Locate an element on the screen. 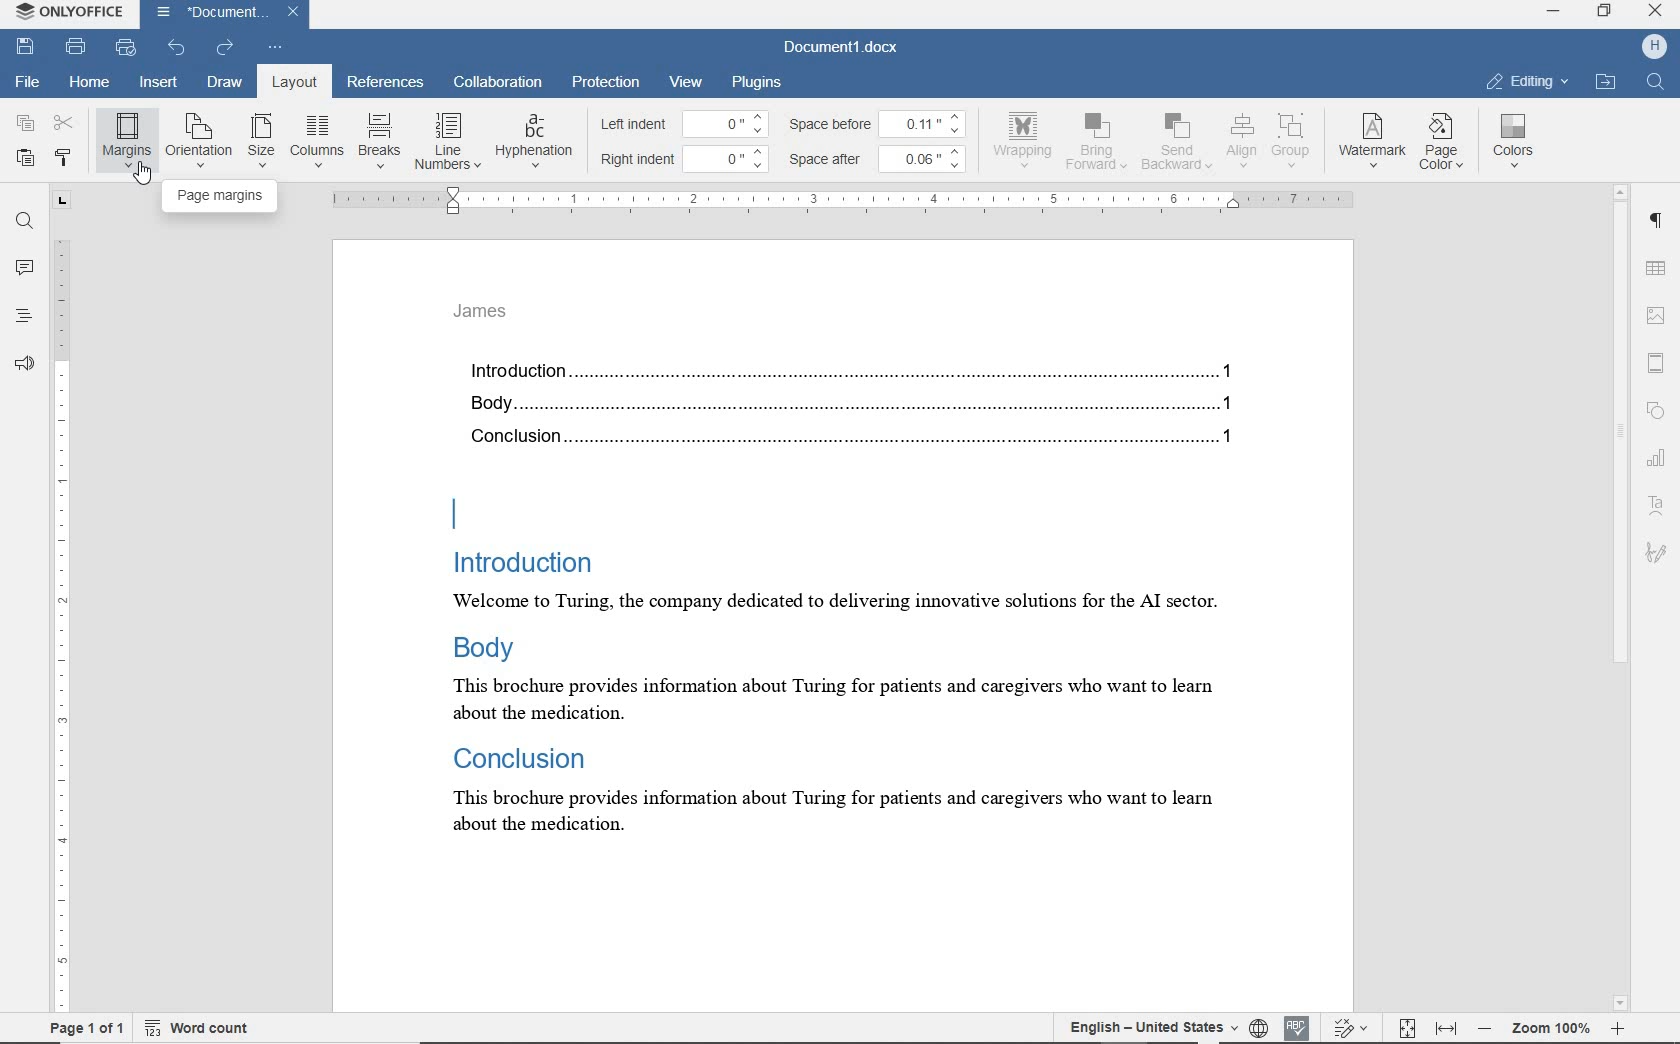  scrollbar is located at coordinates (1621, 598).